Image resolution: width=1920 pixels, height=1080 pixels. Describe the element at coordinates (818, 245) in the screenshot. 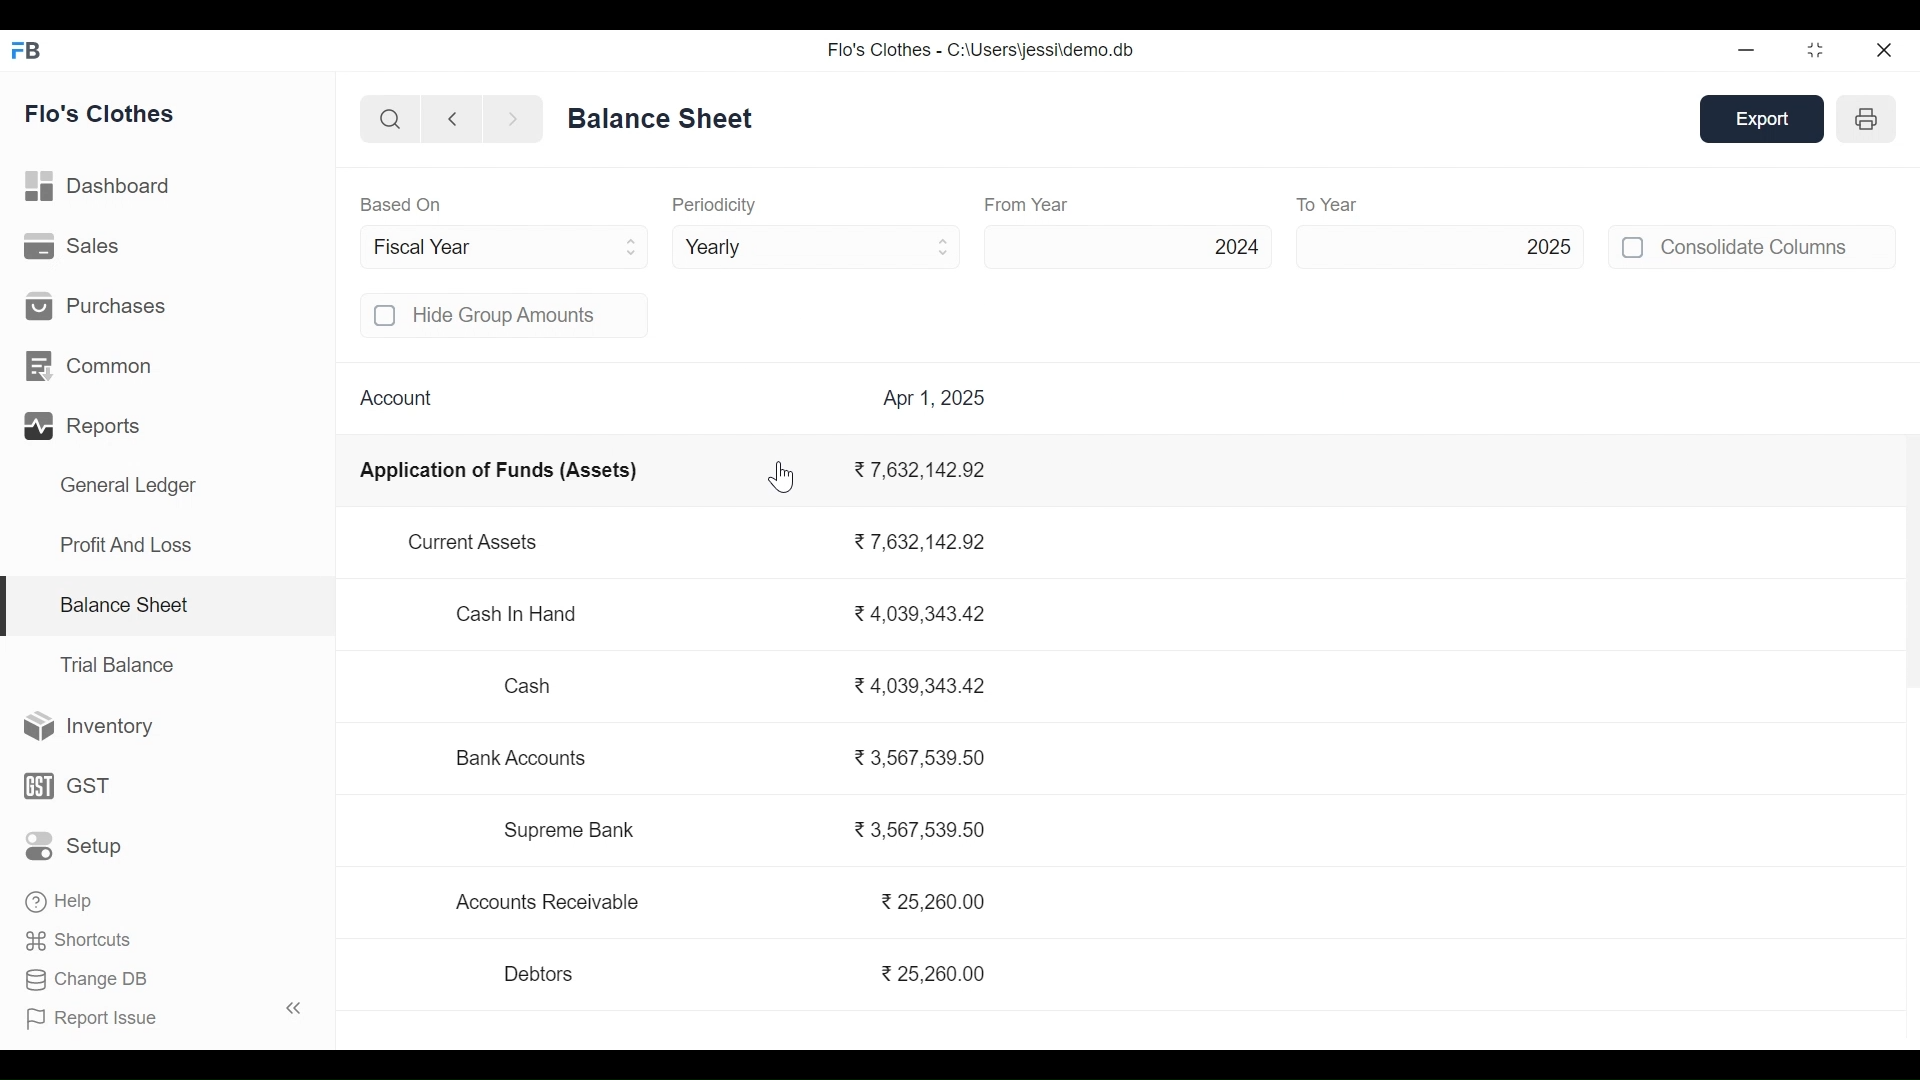

I see `Yearly` at that location.